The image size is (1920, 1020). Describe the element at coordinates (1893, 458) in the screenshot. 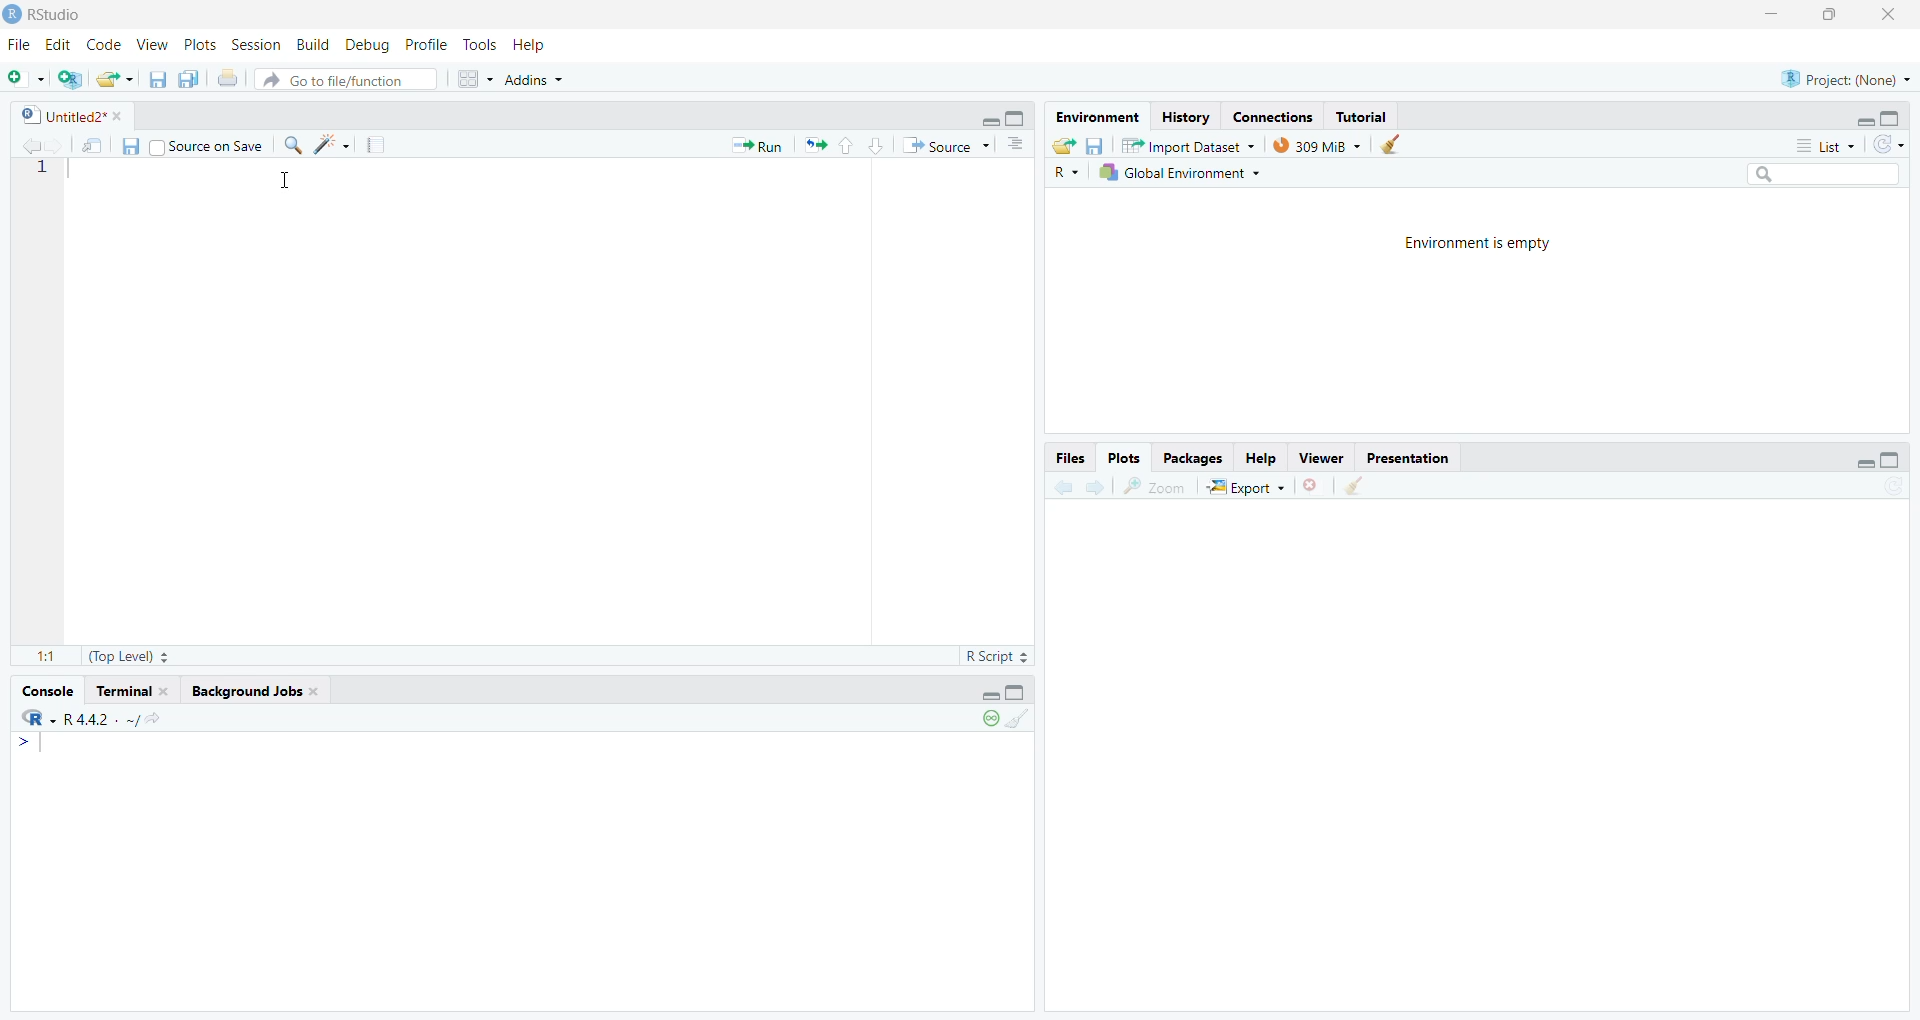

I see `maximise` at that location.